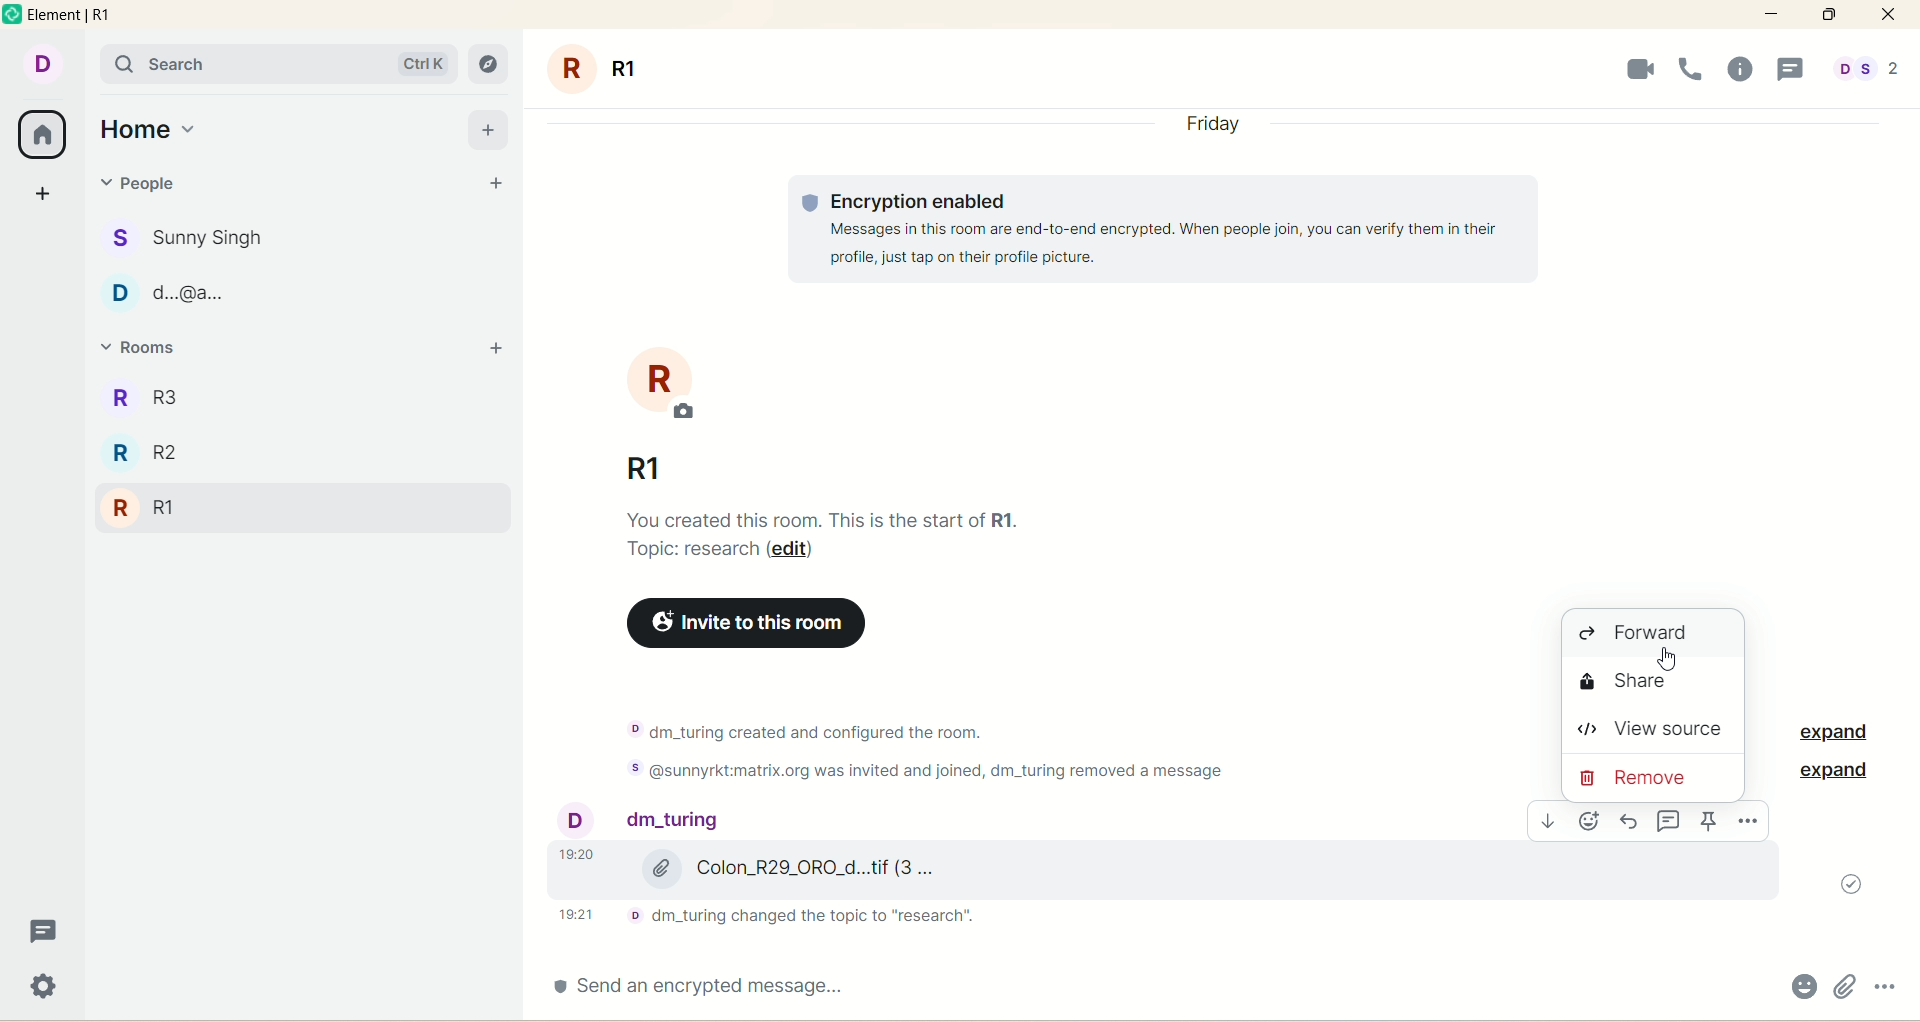  What do you see at coordinates (40, 936) in the screenshot?
I see `threads` at bounding box center [40, 936].